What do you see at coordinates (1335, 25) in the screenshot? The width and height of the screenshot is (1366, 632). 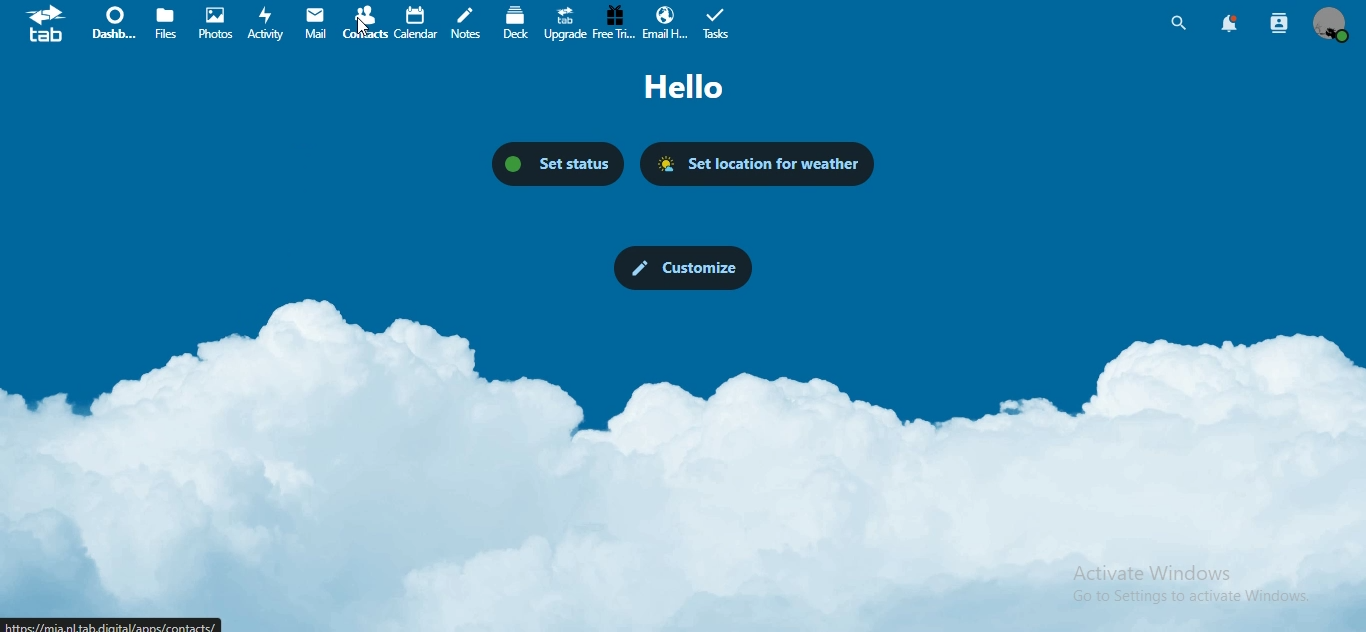 I see `view profile` at bounding box center [1335, 25].